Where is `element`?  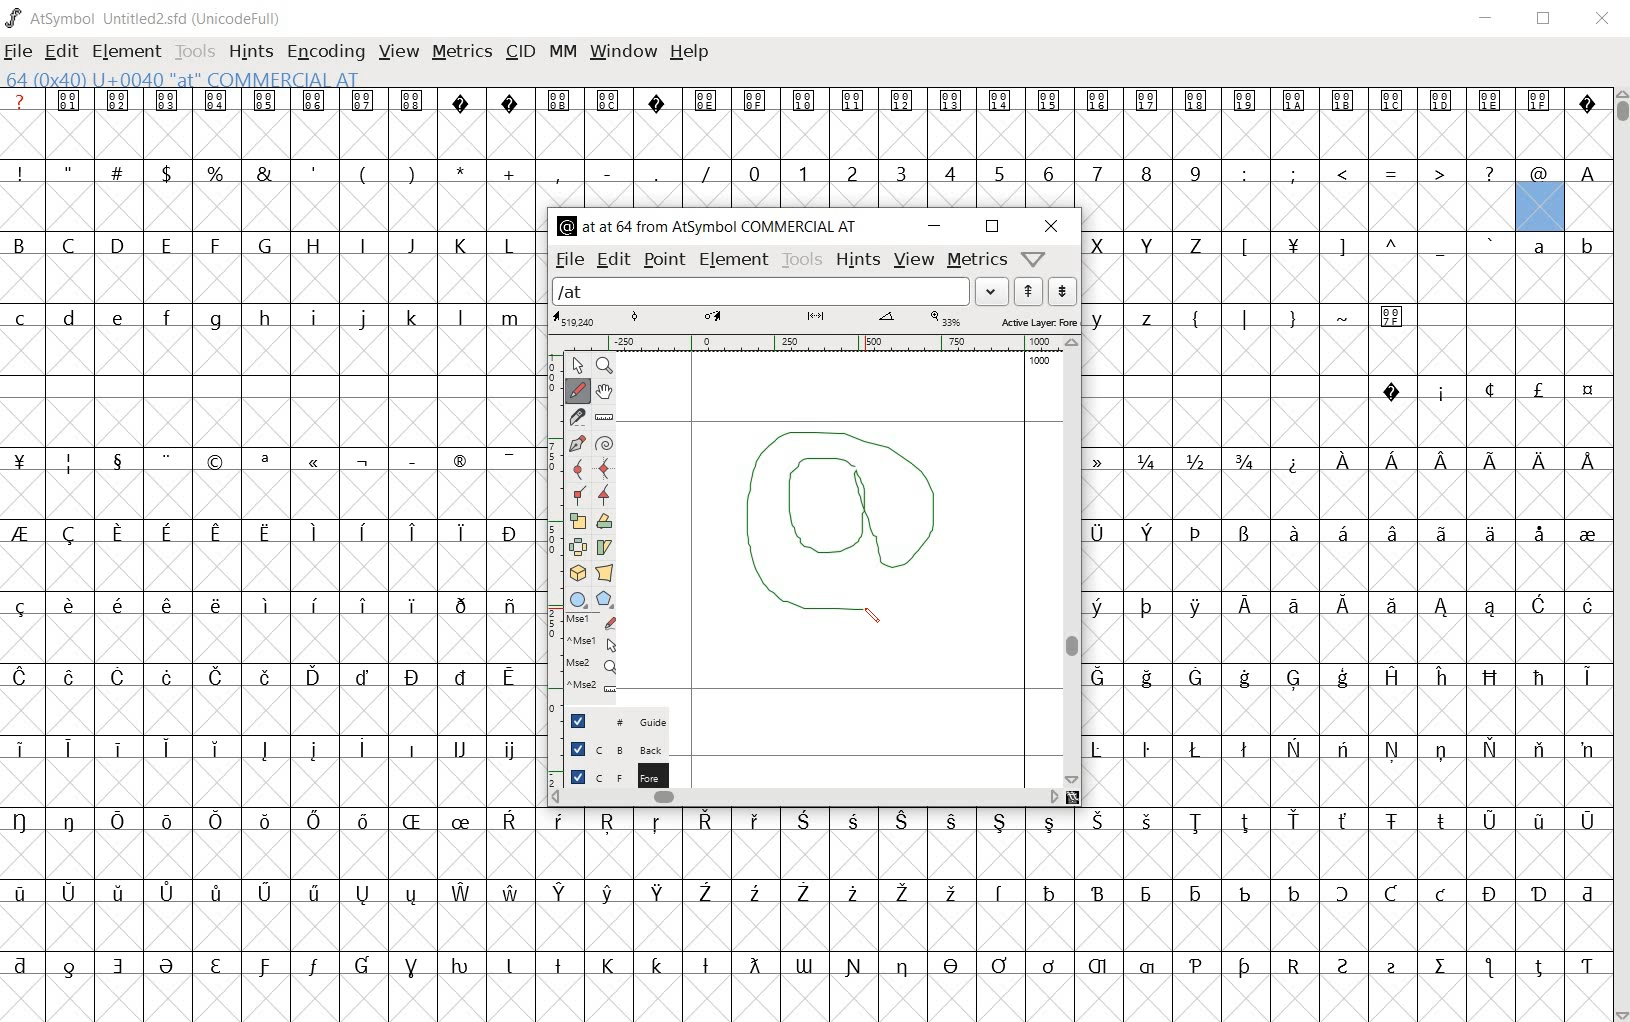 element is located at coordinates (734, 260).